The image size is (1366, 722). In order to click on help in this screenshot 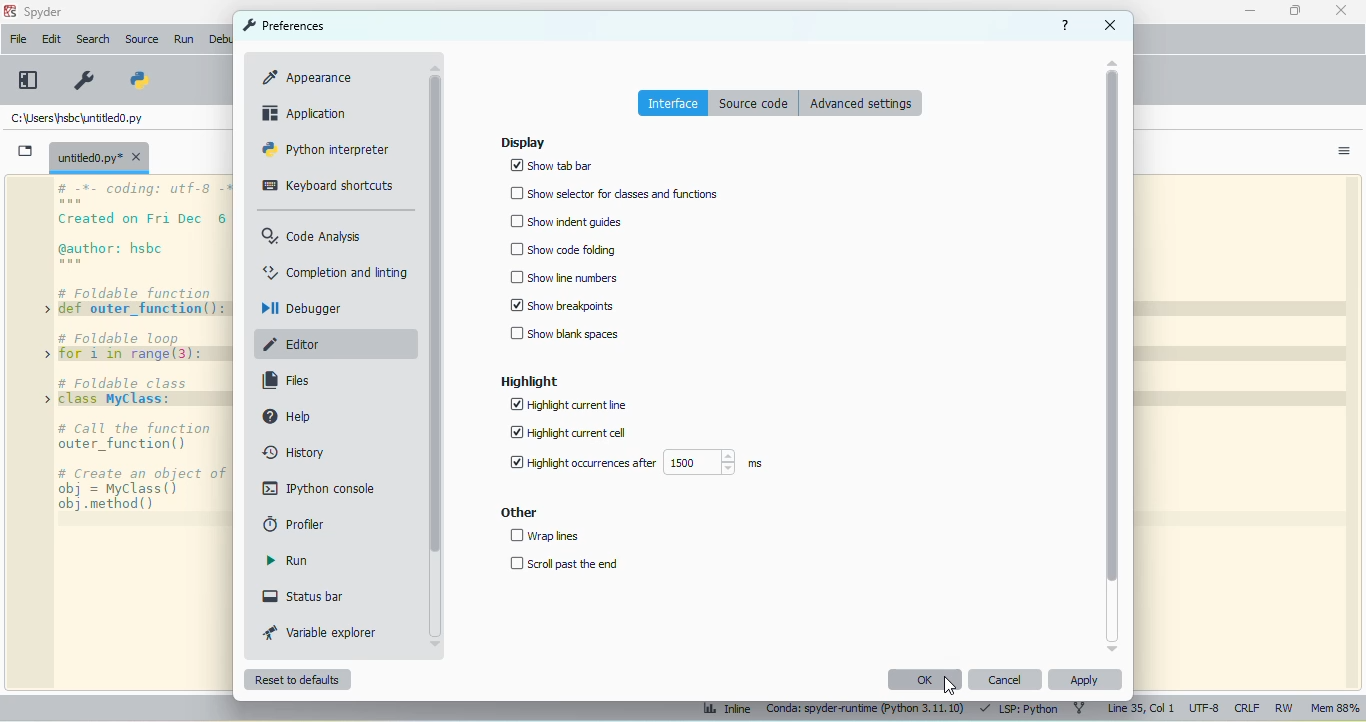, I will do `click(1067, 25)`.